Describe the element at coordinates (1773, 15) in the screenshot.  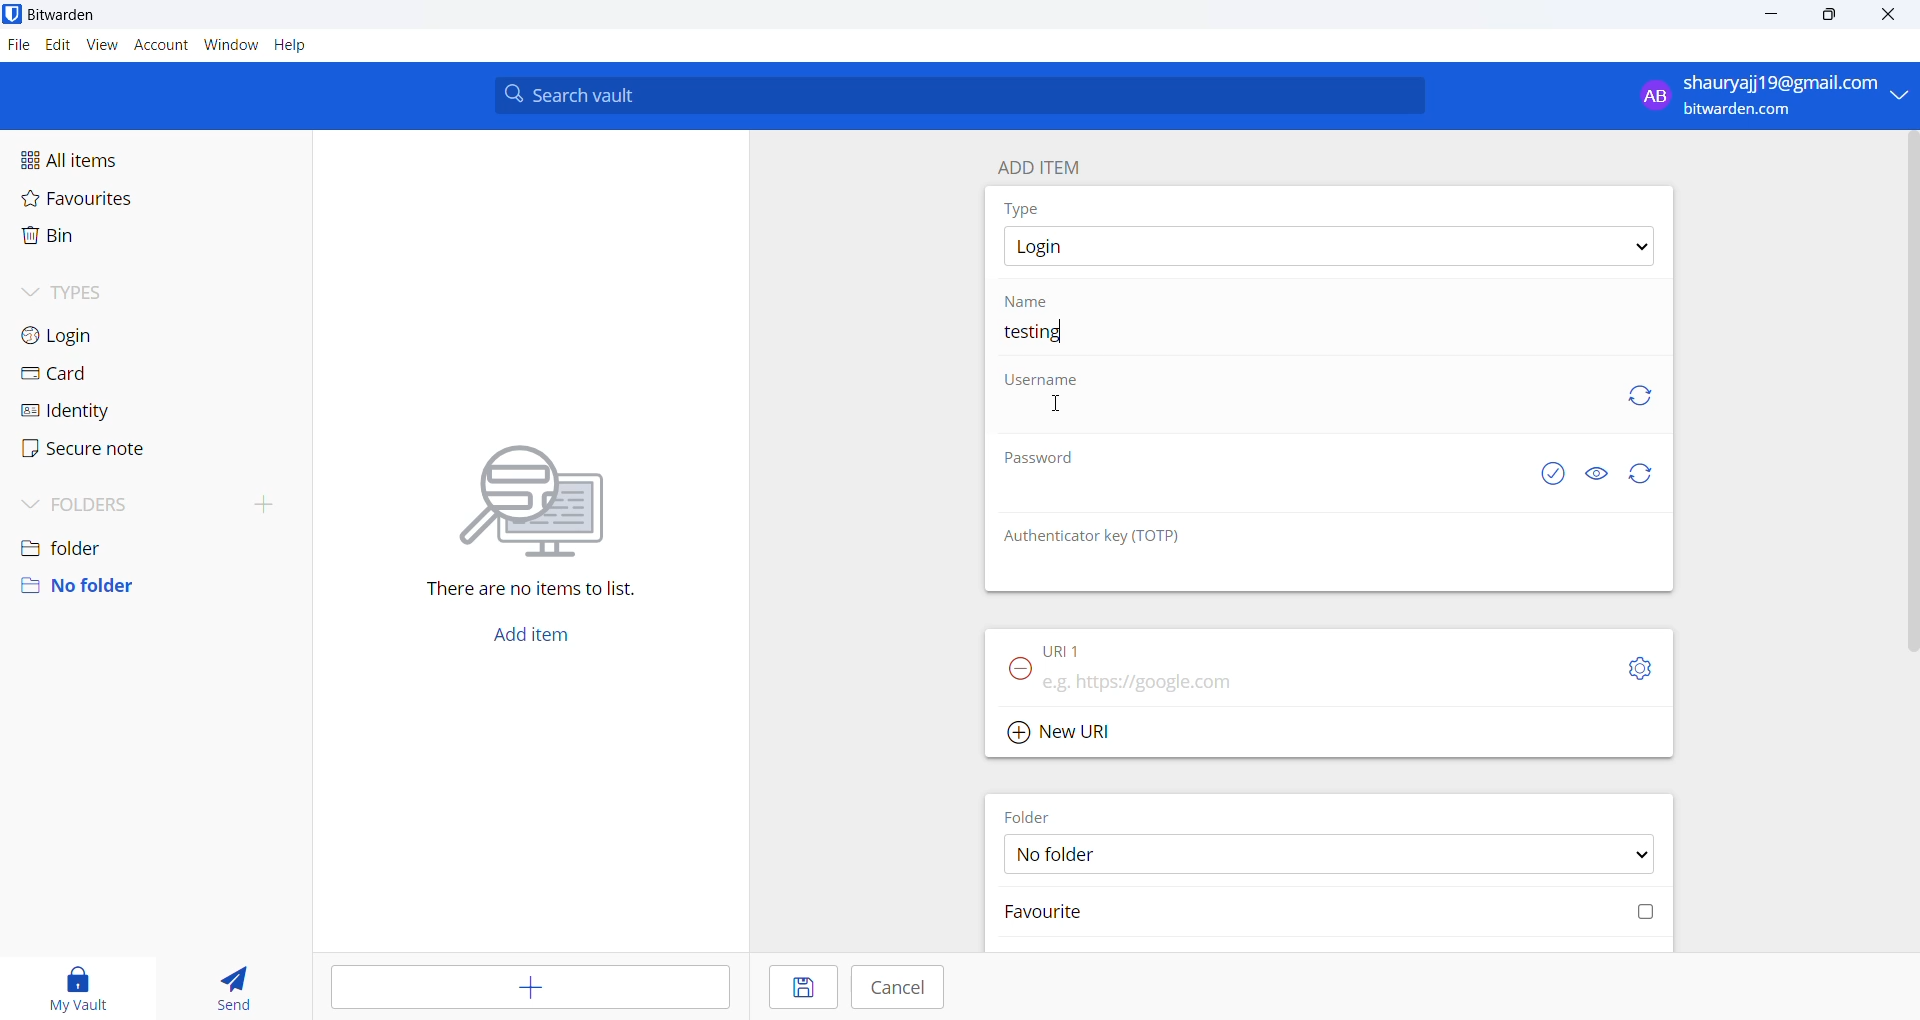
I see `minimize` at that location.